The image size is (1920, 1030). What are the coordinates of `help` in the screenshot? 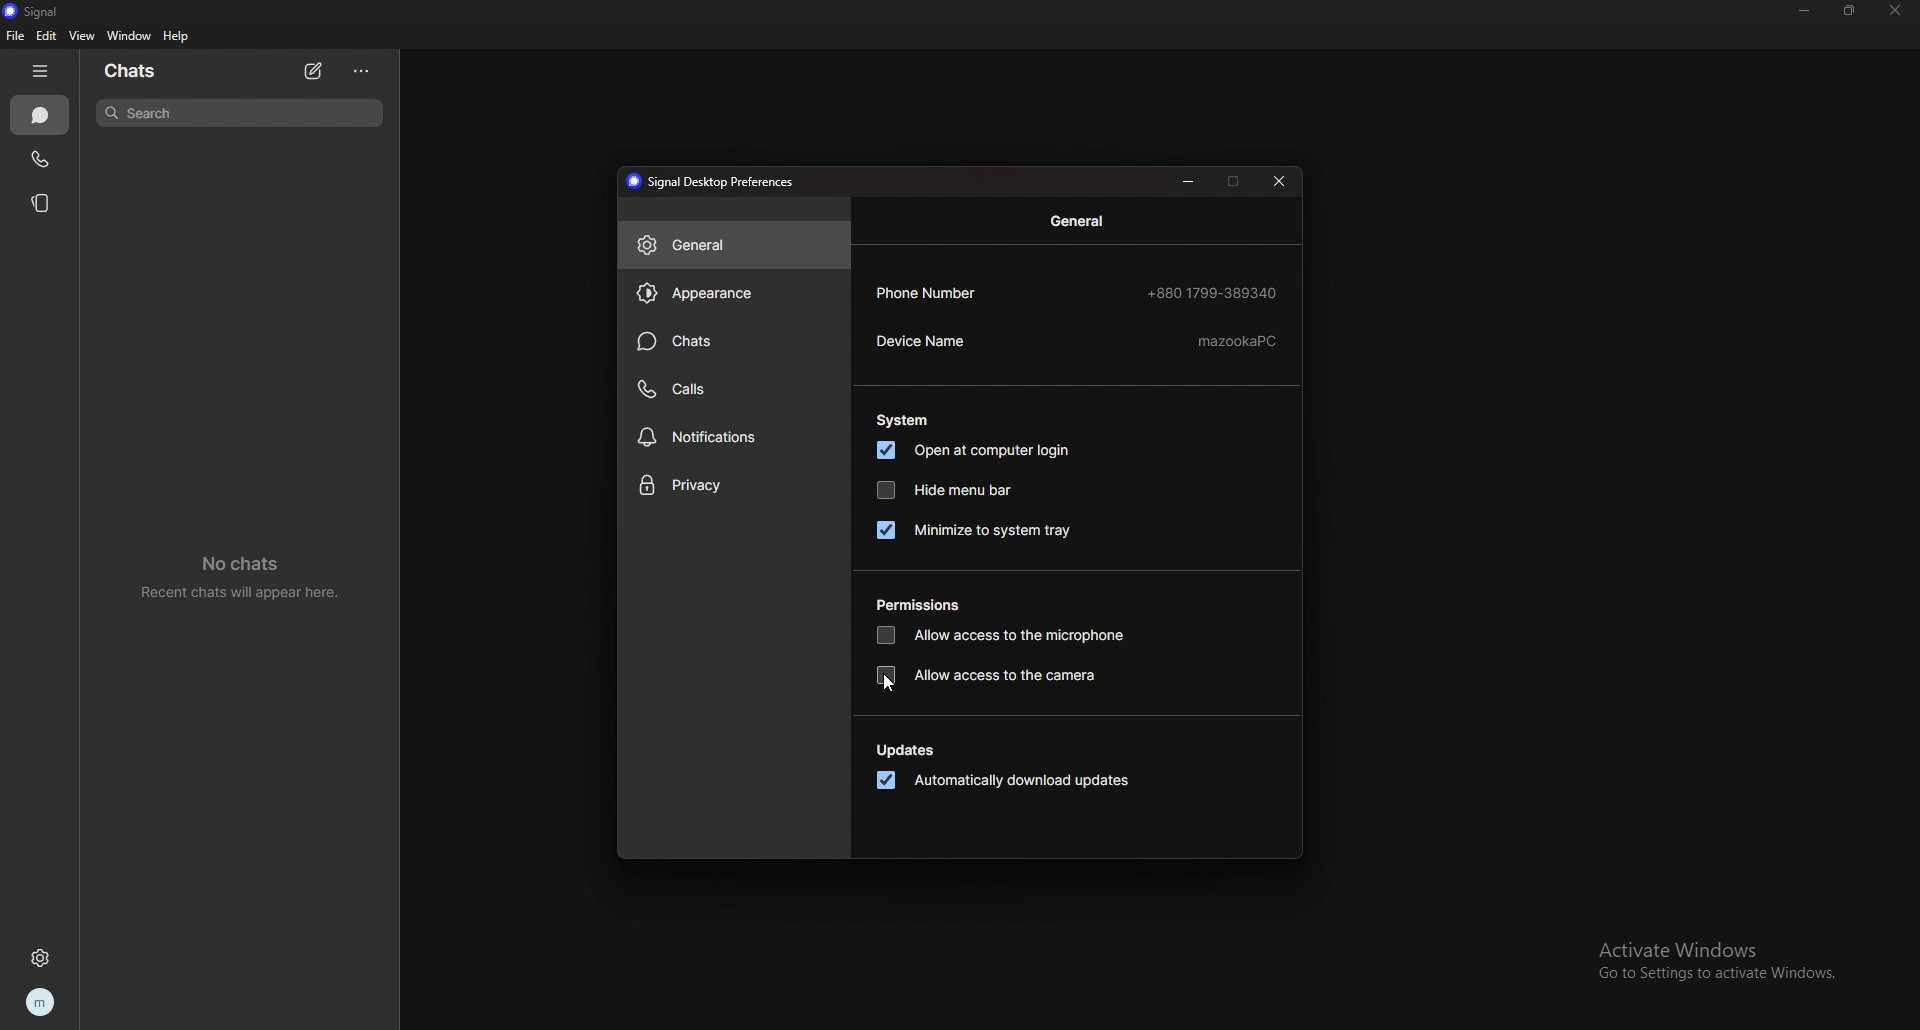 It's located at (178, 37).